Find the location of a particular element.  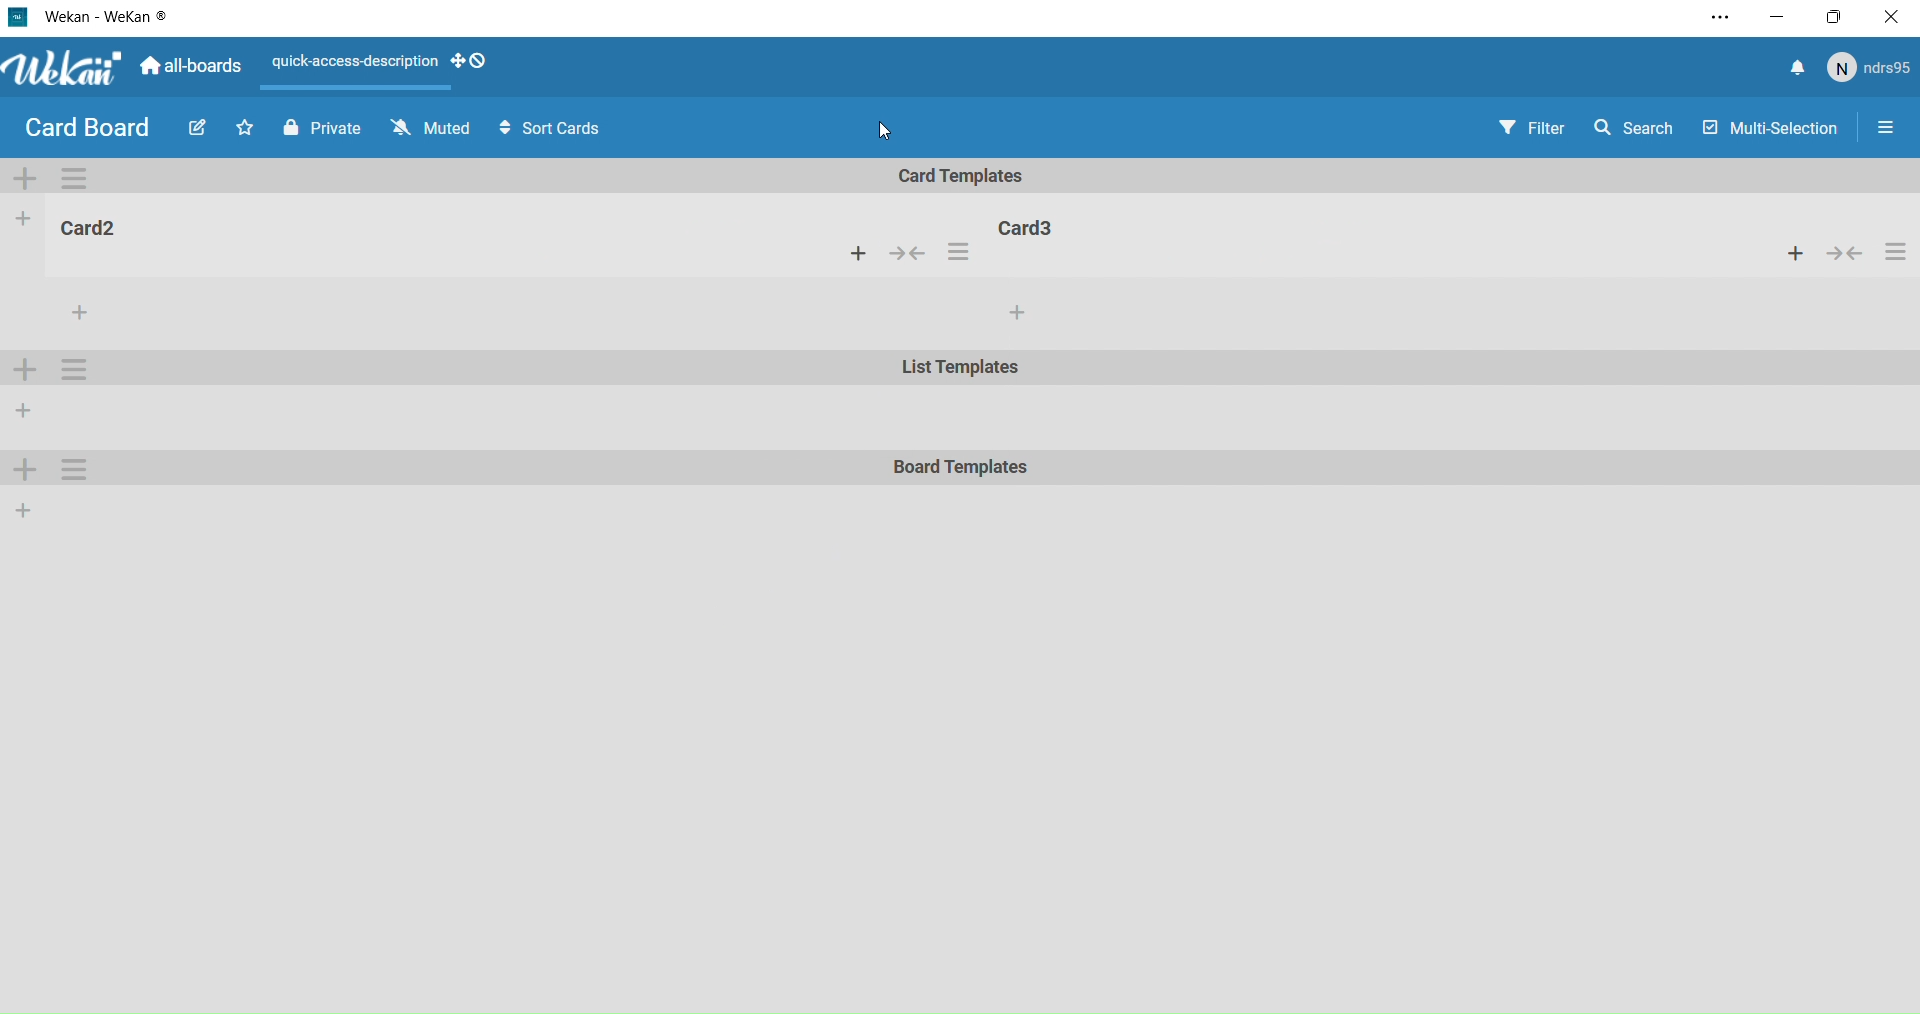

Settings is located at coordinates (1887, 133).